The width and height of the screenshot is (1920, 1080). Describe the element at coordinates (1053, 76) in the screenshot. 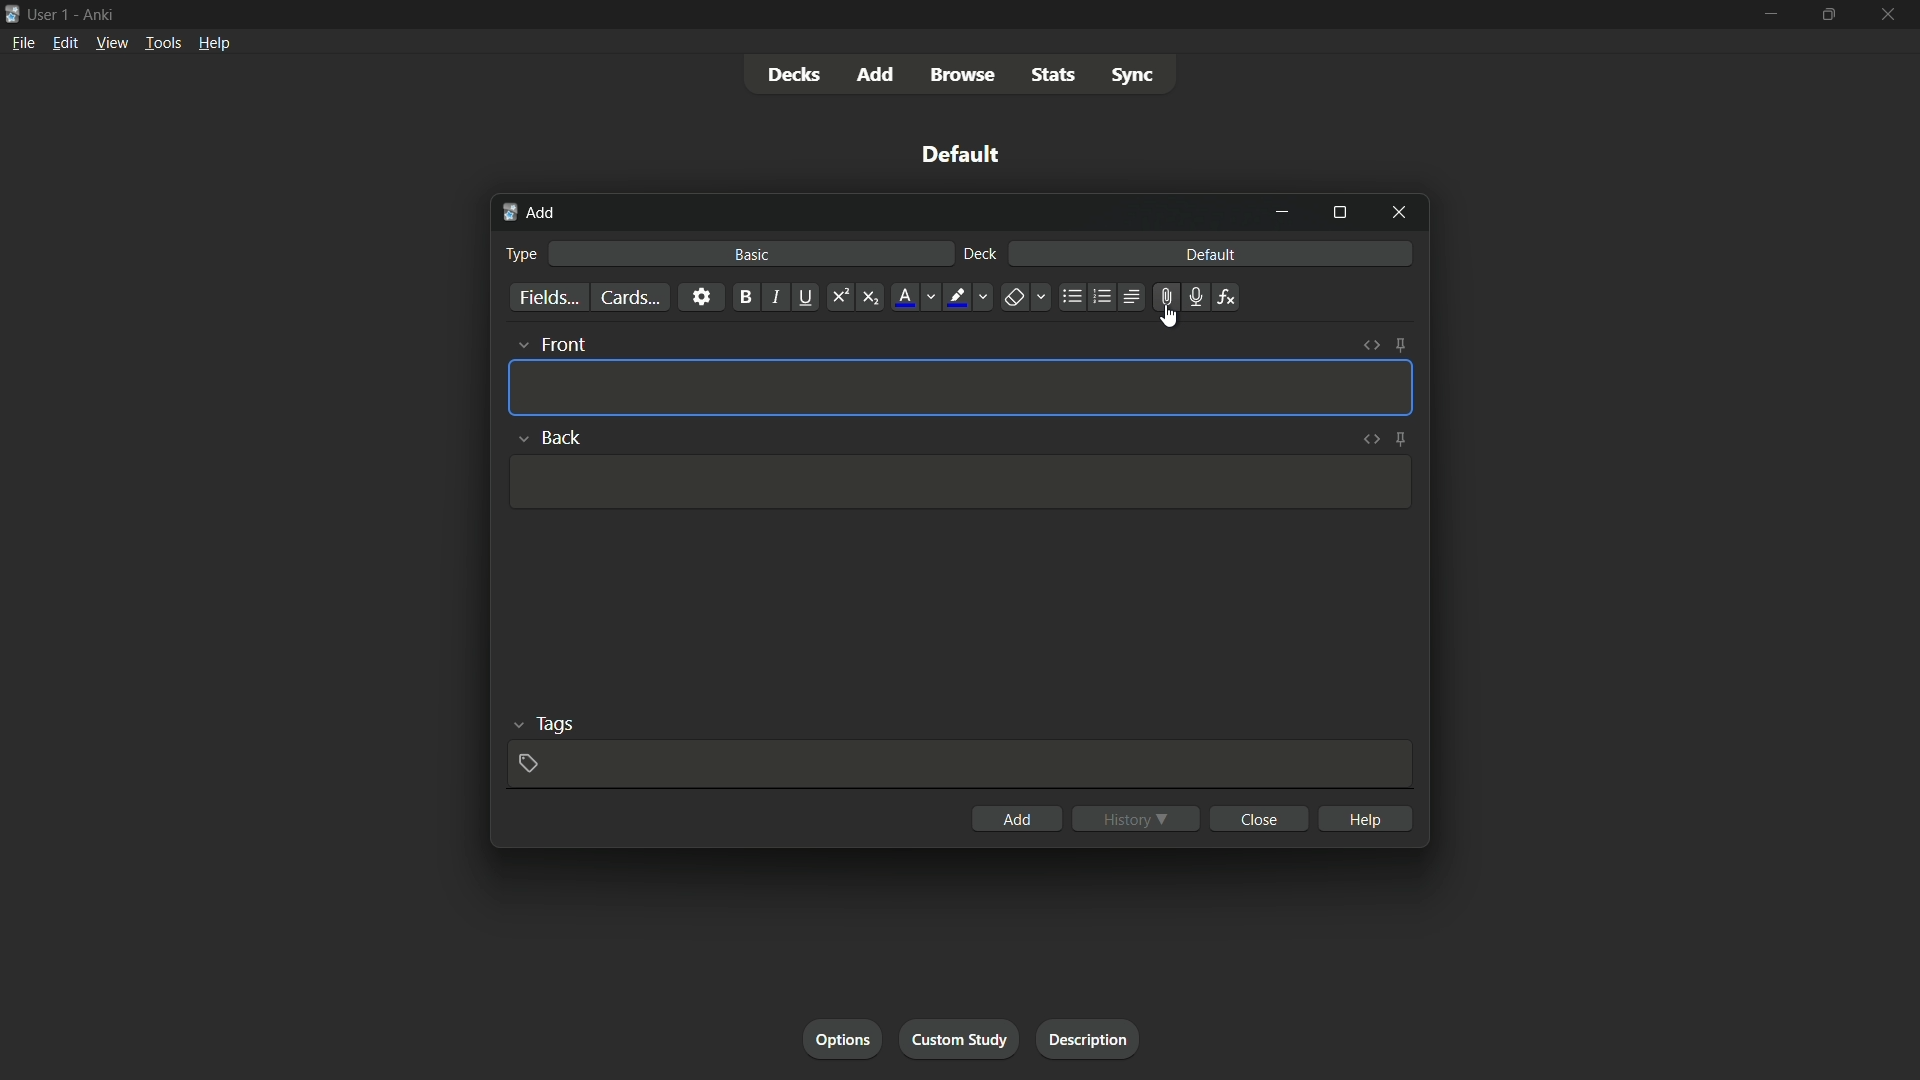

I see `stats` at that location.